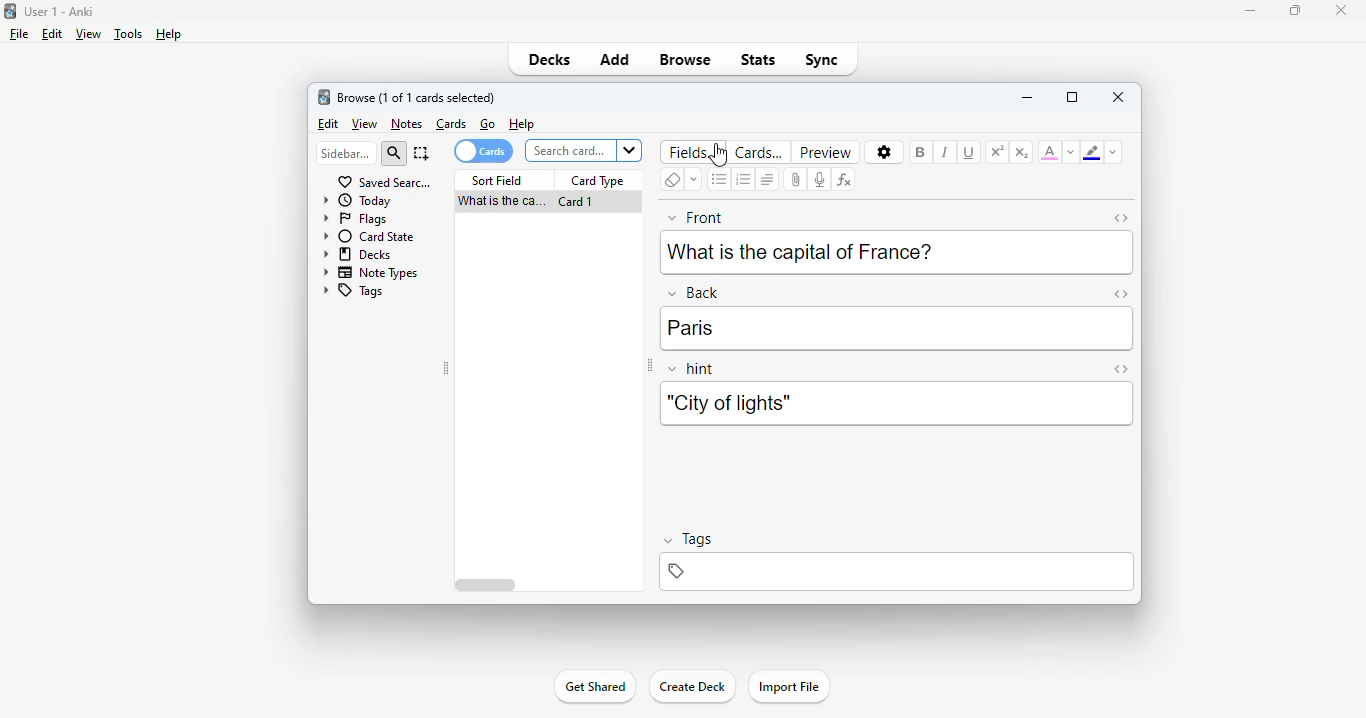 The width and height of the screenshot is (1366, 718). Describe the element at coordinates (1072, 97) in the screenshot. I see `maximize` at that location.